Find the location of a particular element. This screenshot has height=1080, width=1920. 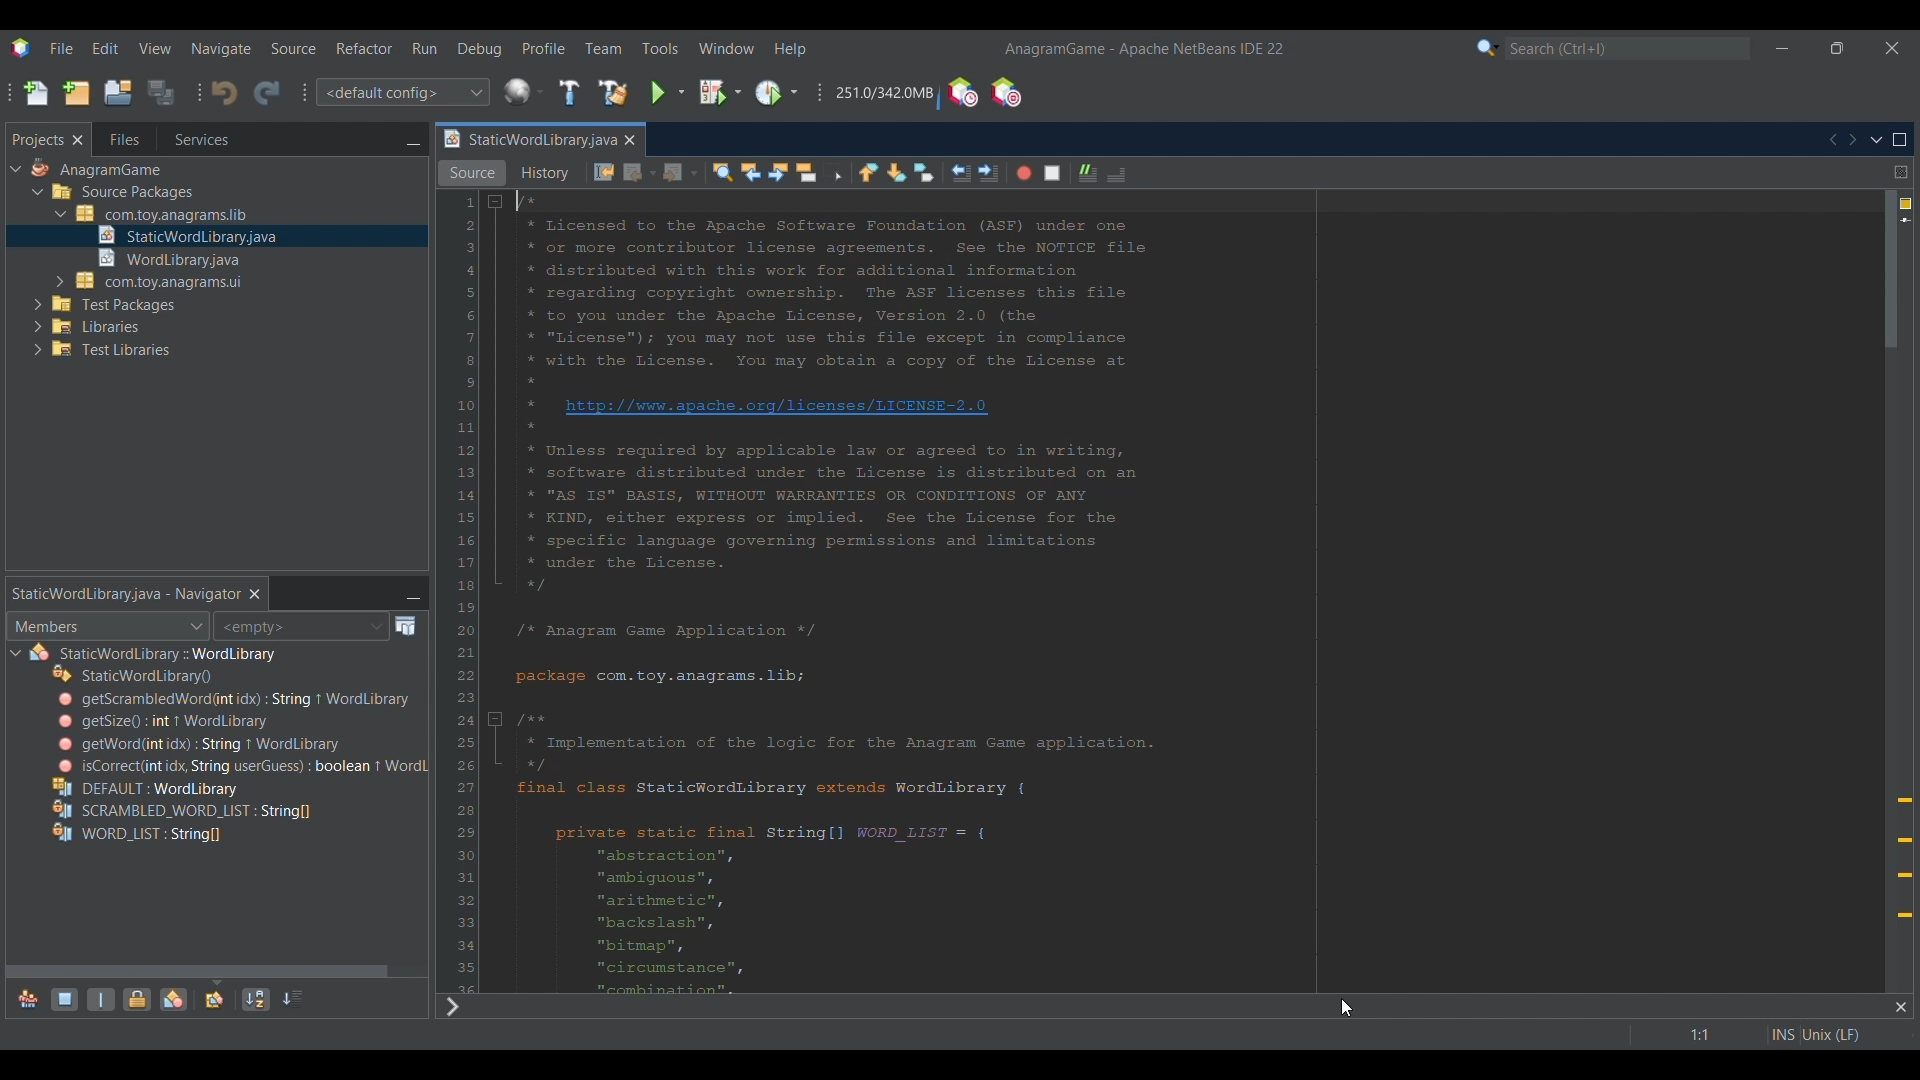

Run project options is located at coordinates (681, 92).